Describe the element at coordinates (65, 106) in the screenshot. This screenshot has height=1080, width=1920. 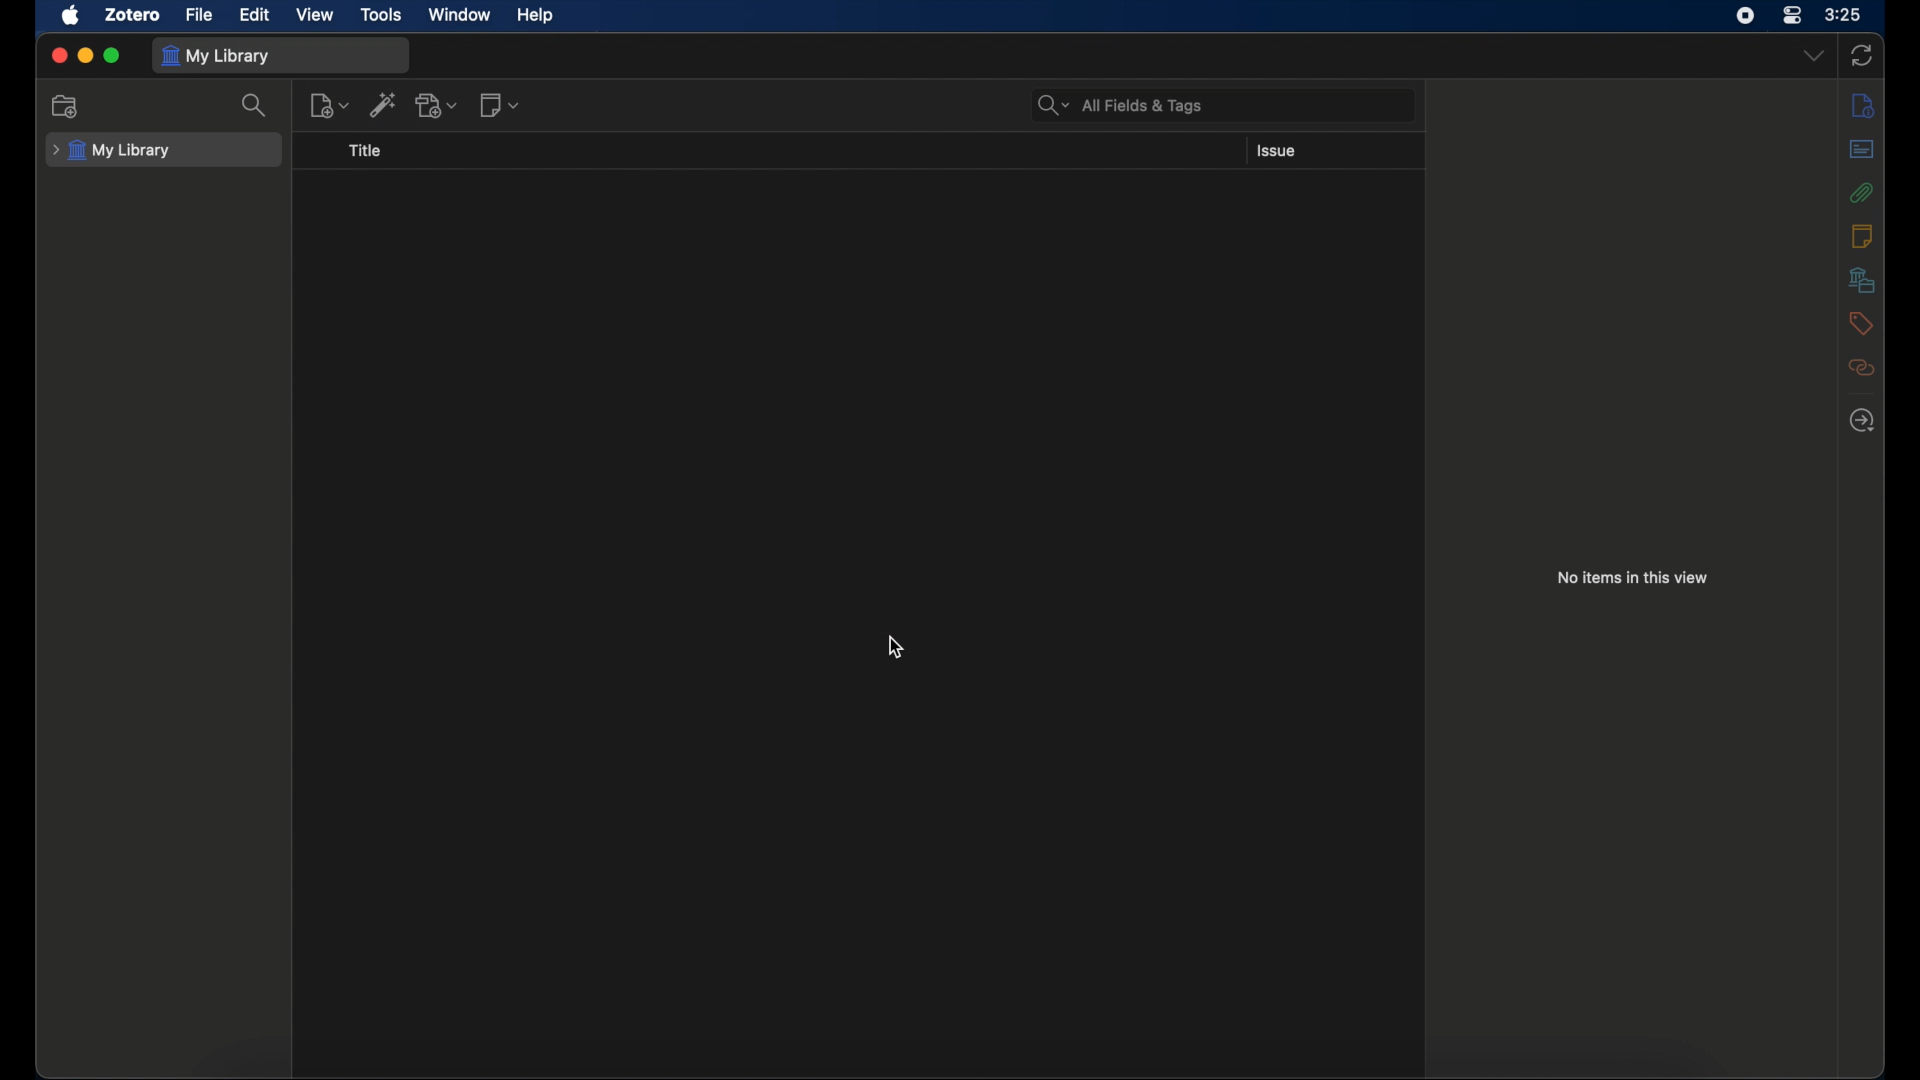
I see `new collections` at that location.